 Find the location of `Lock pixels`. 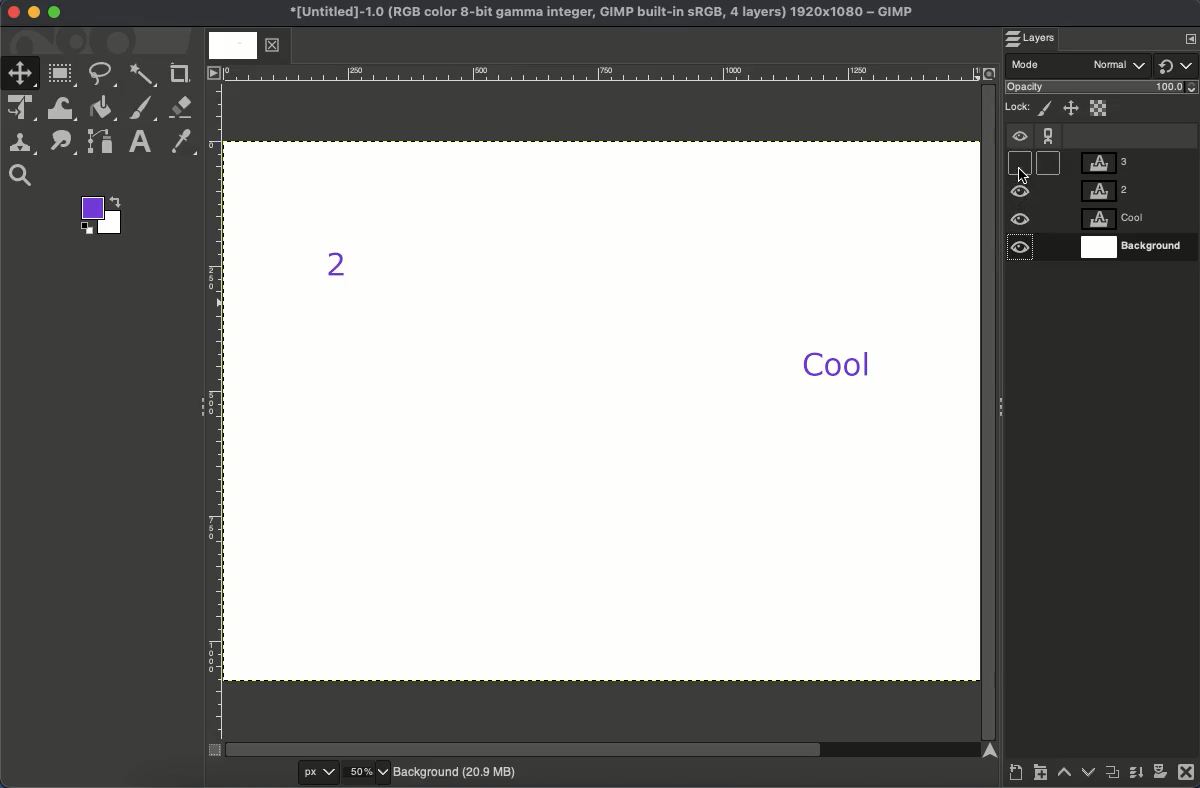

Lock pixels is located at coordinates (1047, 109).